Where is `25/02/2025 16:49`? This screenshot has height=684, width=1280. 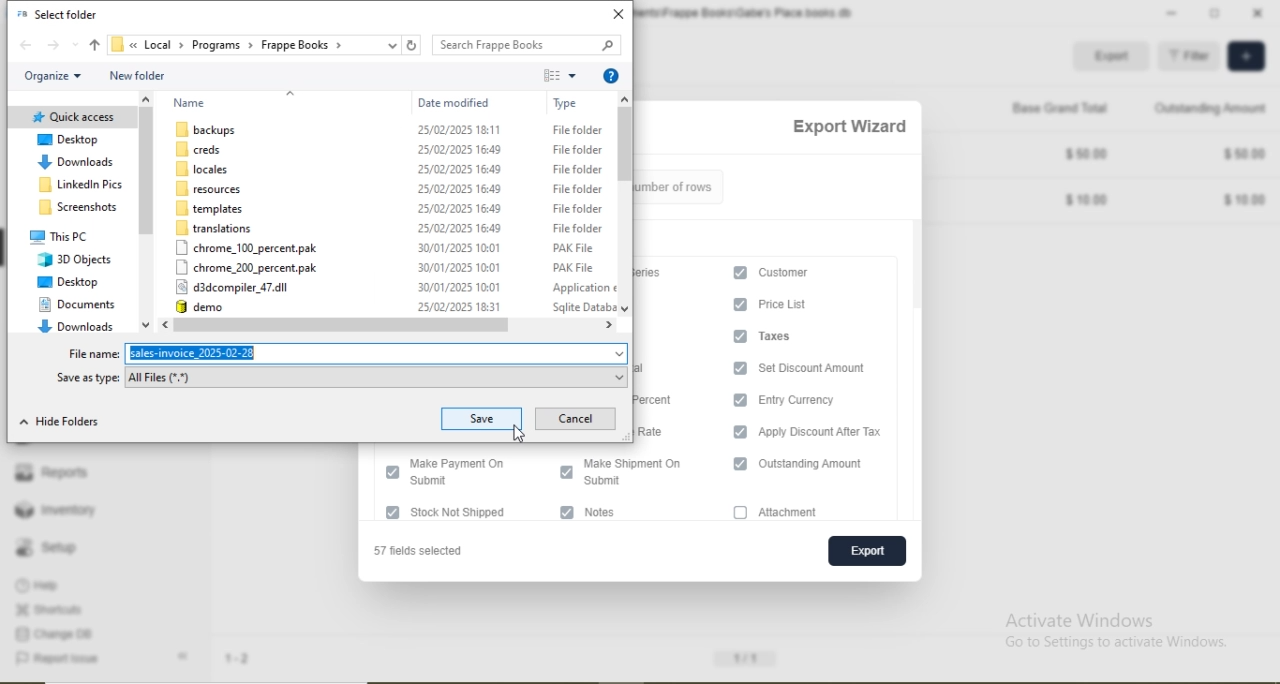 25/02/2025 16:49 is located at coordinates (459, 228).